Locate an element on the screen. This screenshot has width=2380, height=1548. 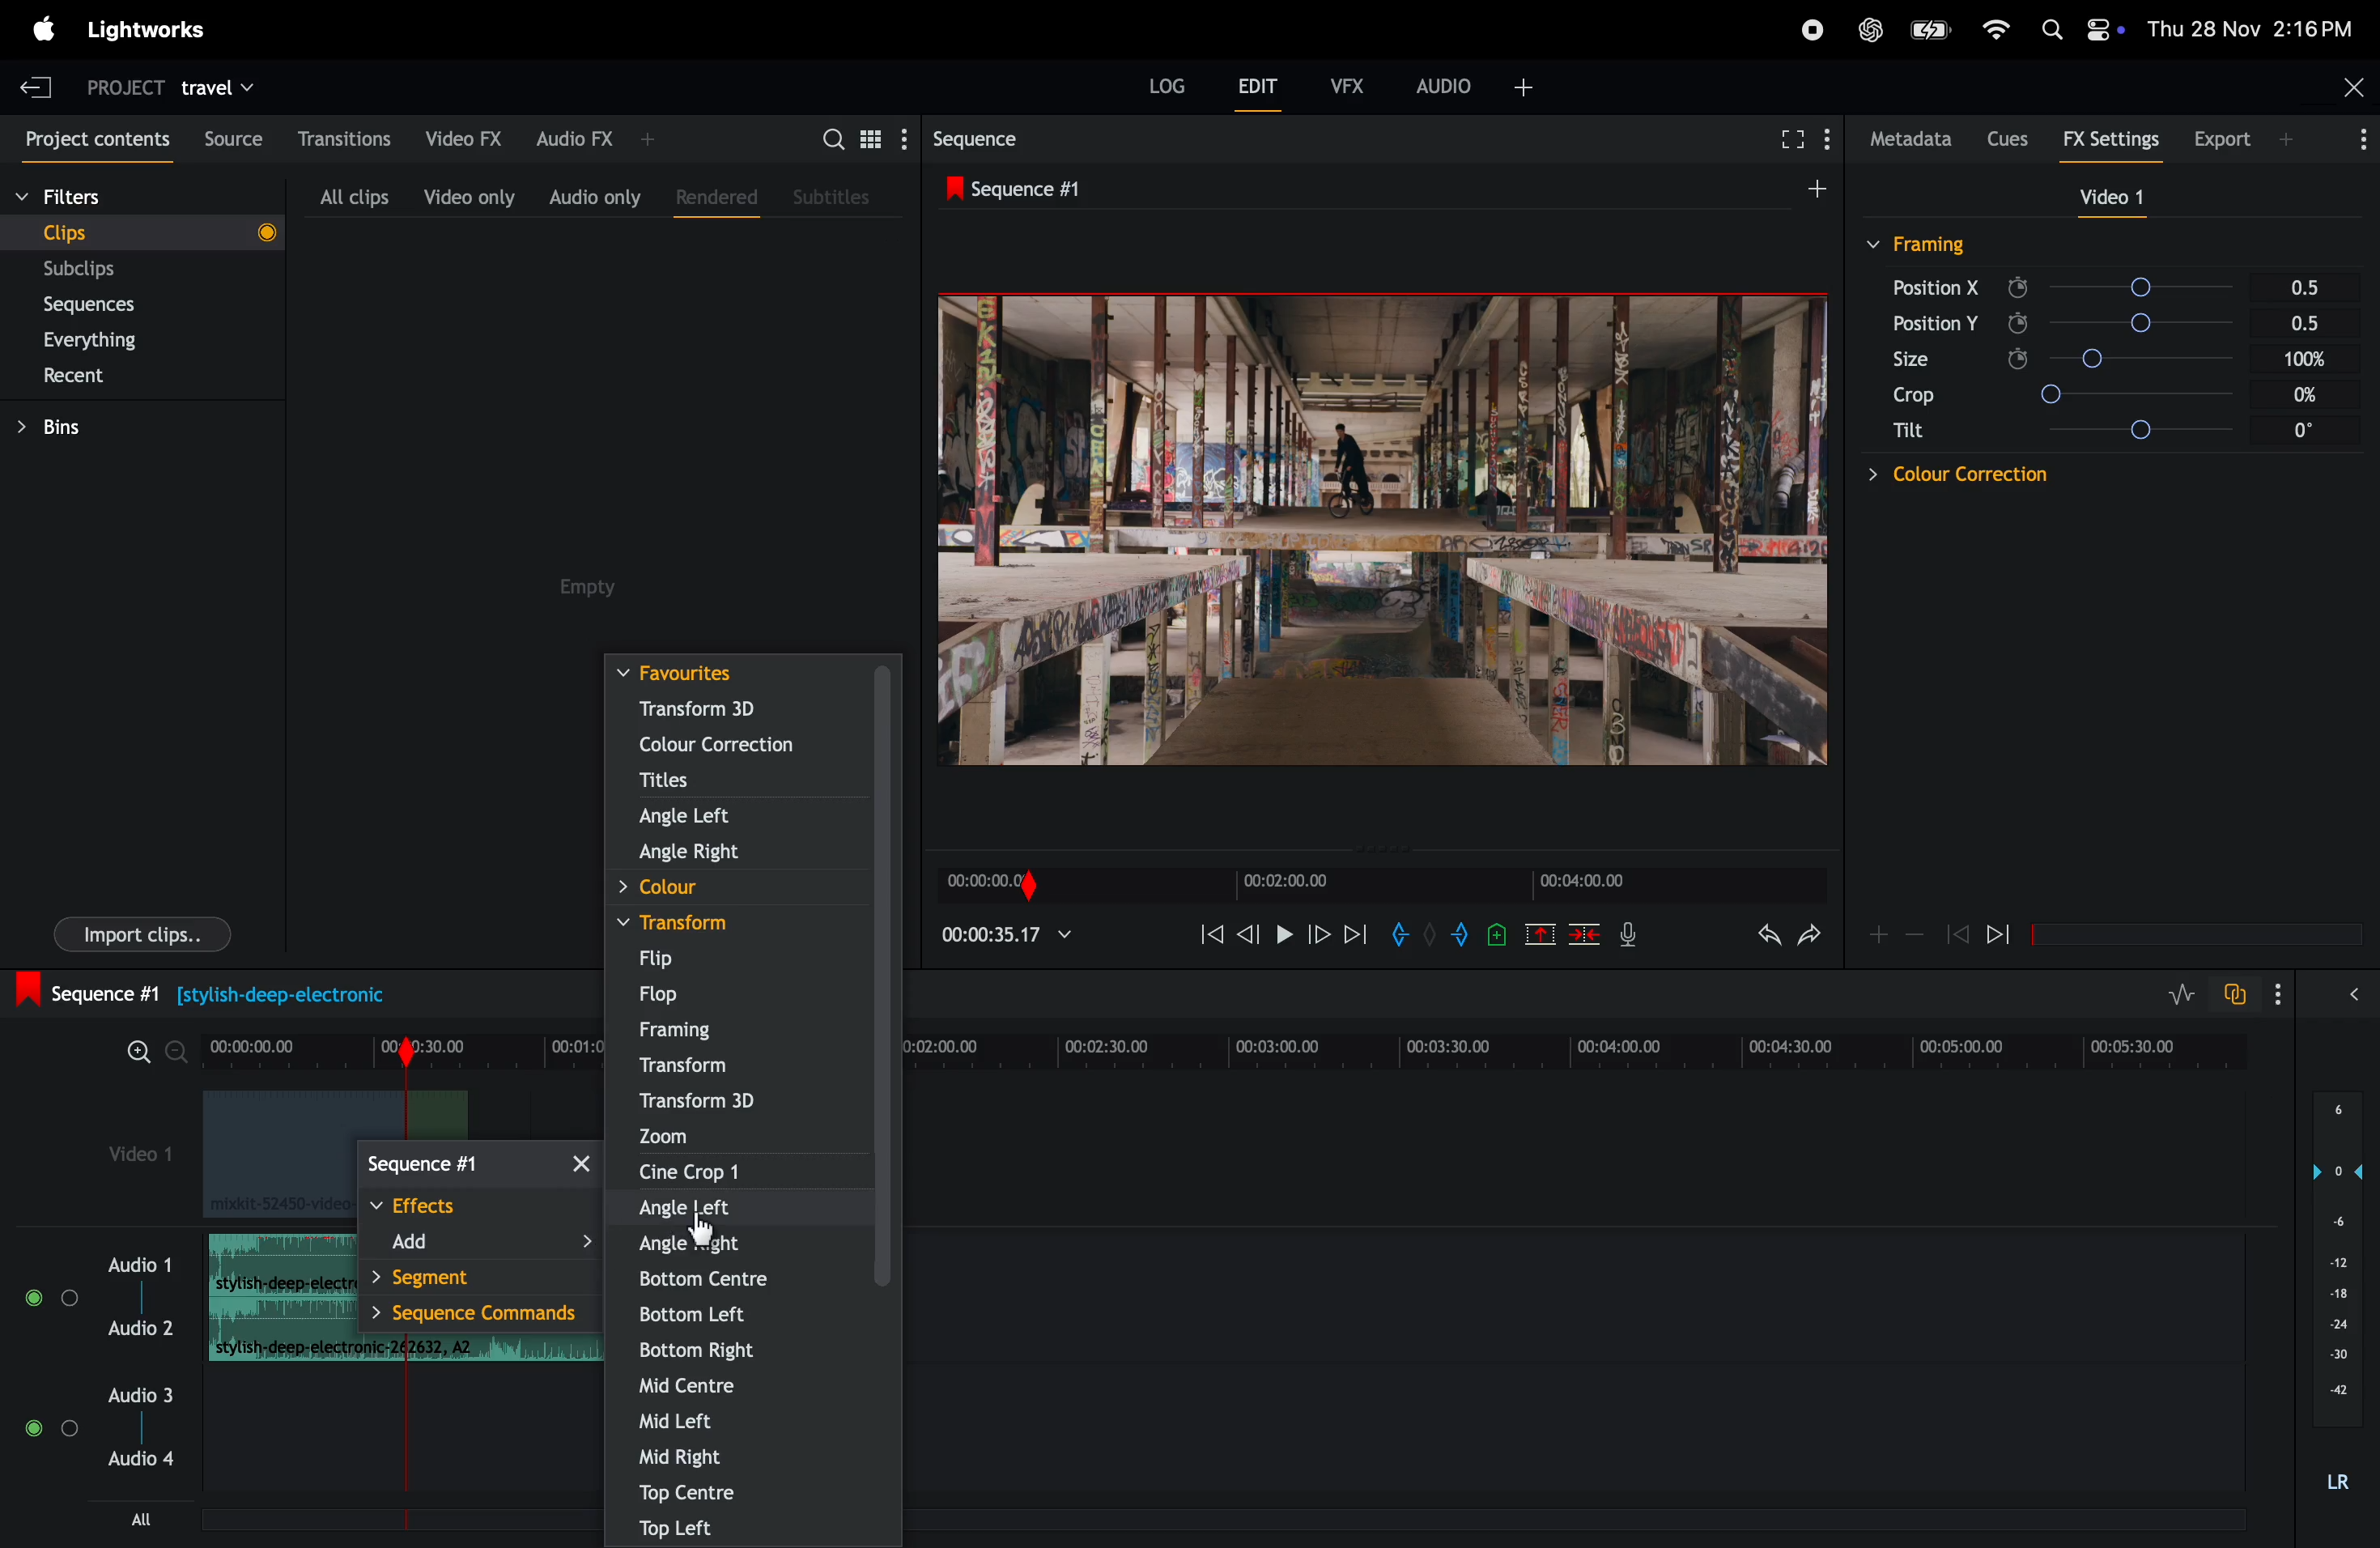
source is located at coordinates (228, 139).